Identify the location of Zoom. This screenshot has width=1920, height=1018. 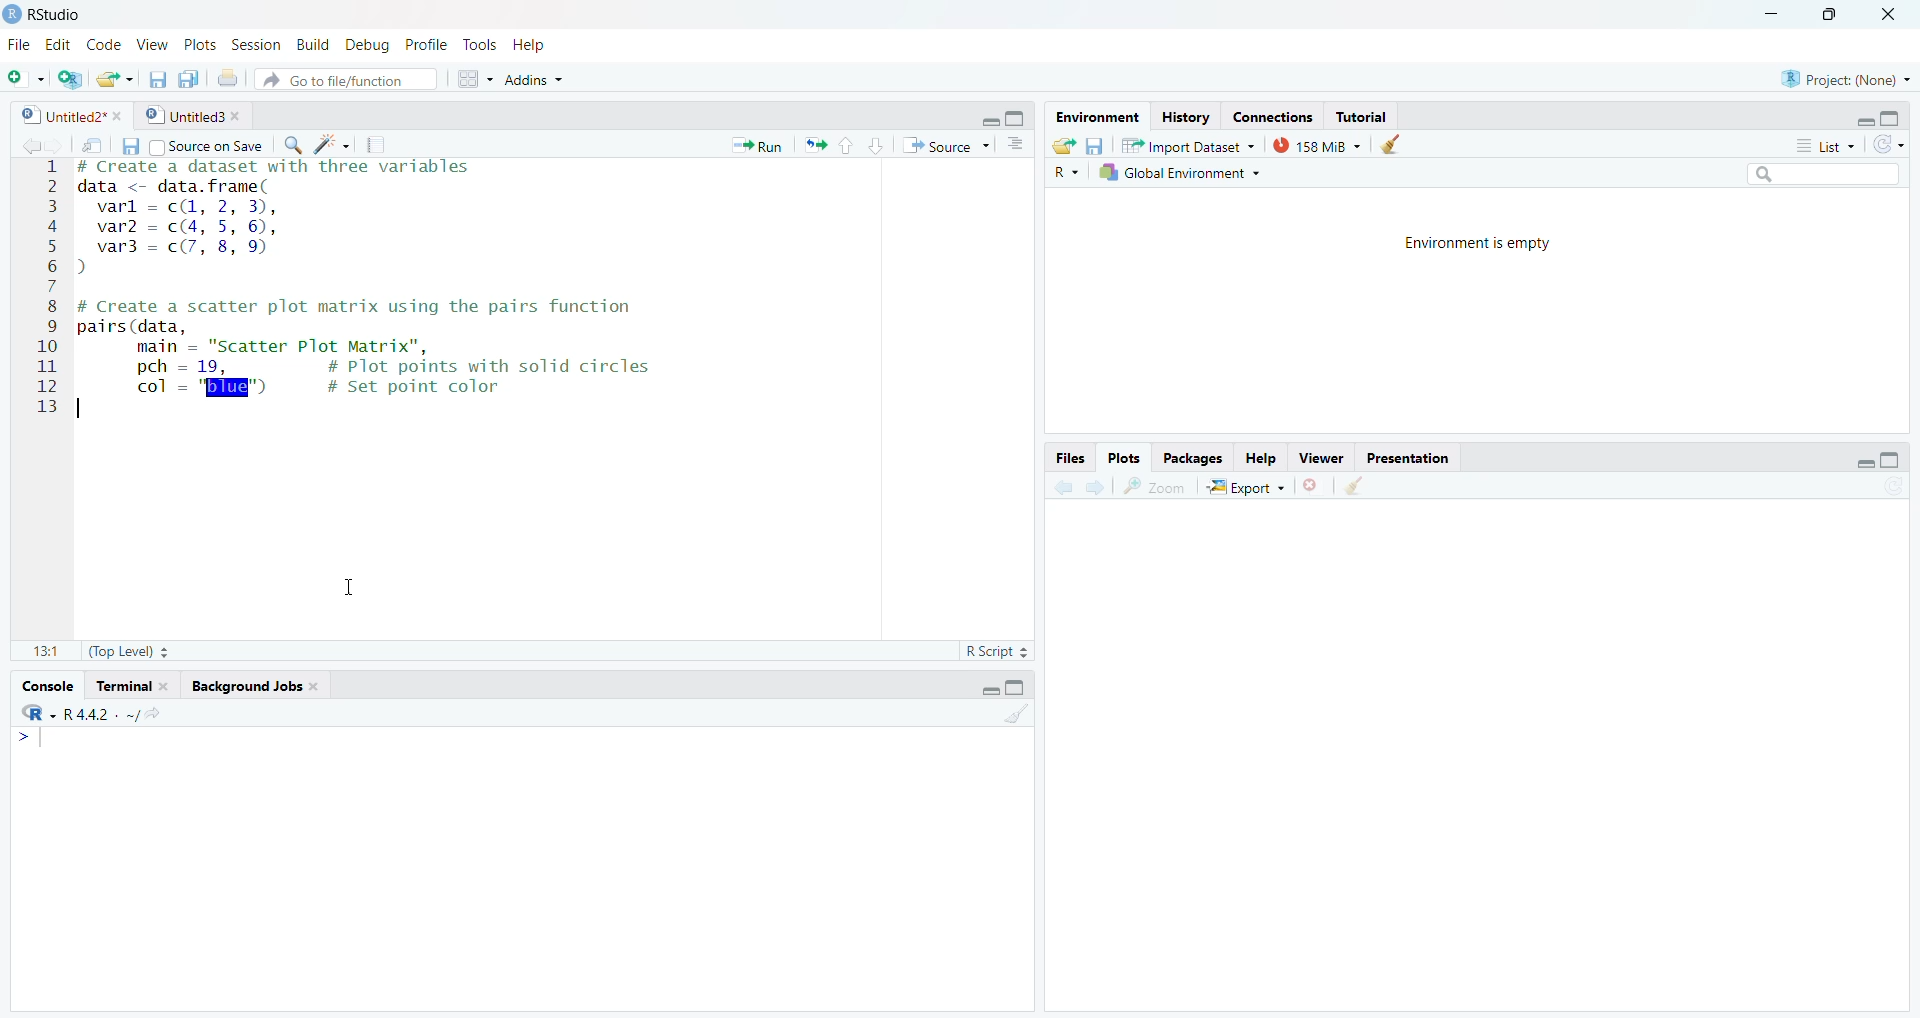
(1157, 488).